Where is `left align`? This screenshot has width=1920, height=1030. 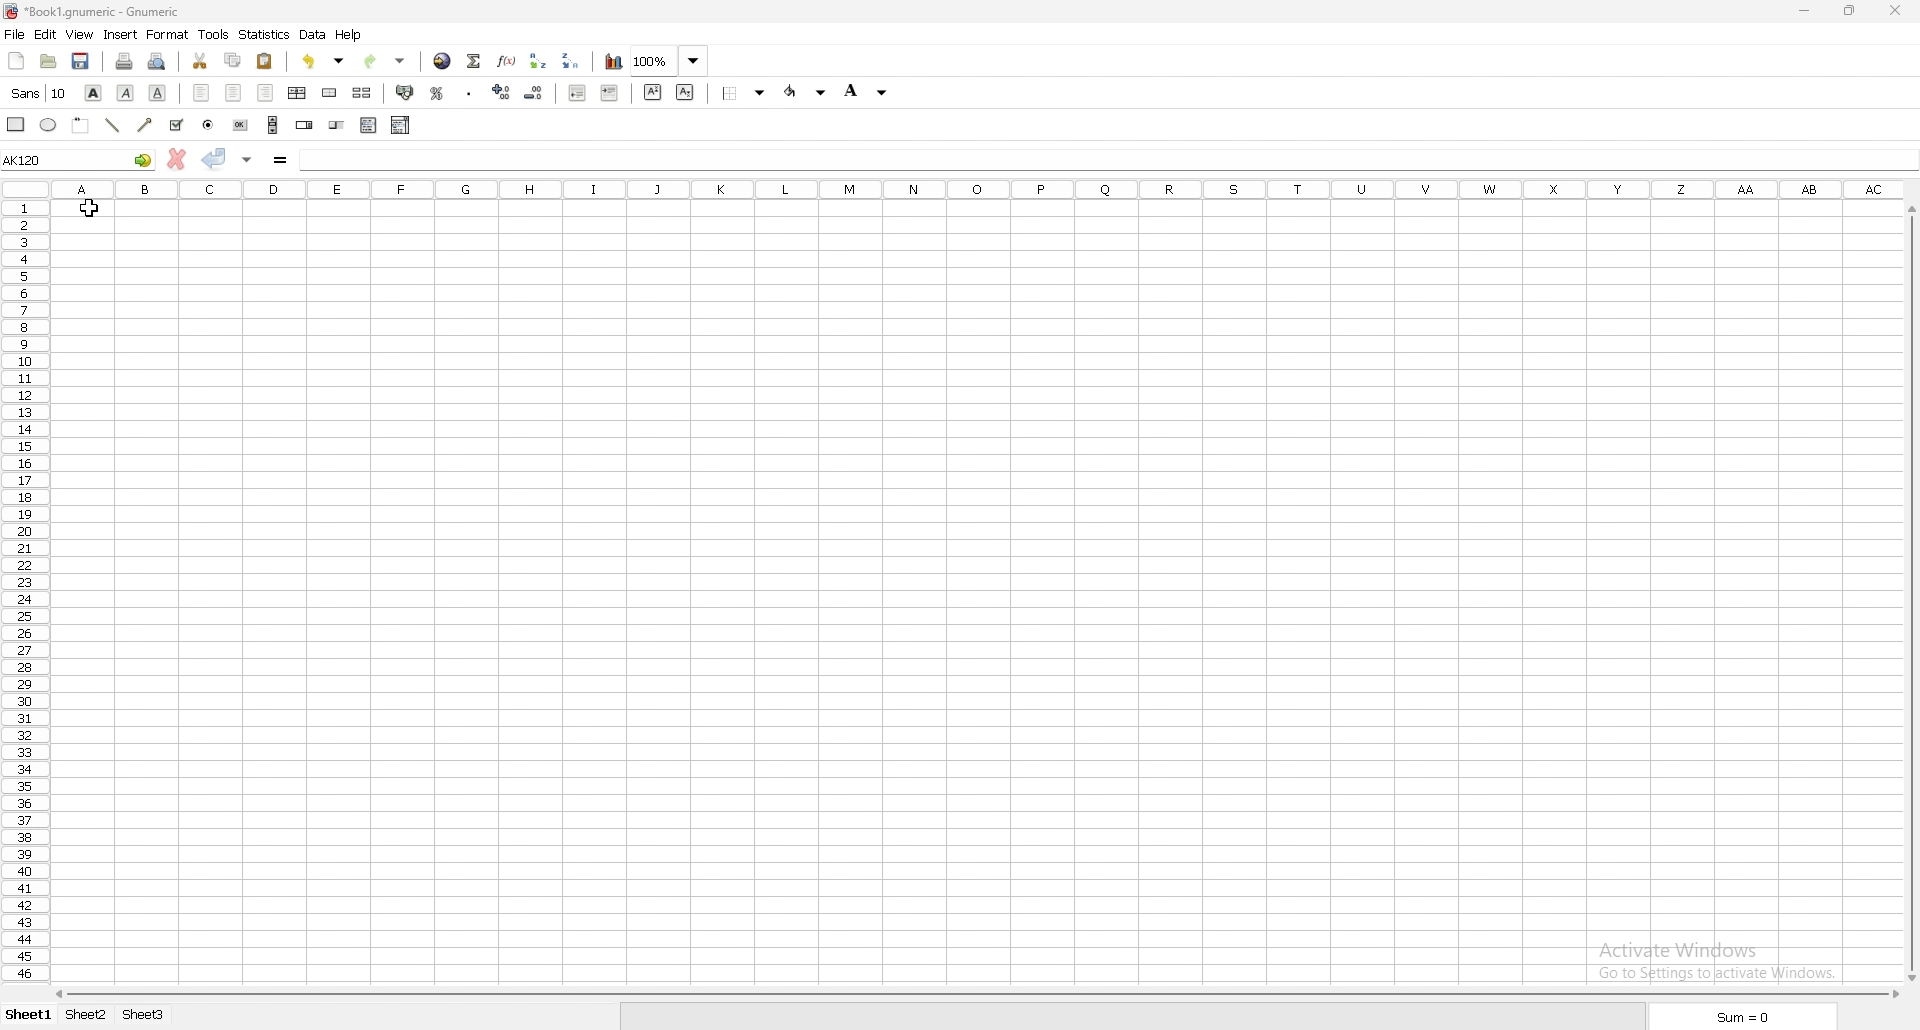
left align is located at coordinates (201, 93).